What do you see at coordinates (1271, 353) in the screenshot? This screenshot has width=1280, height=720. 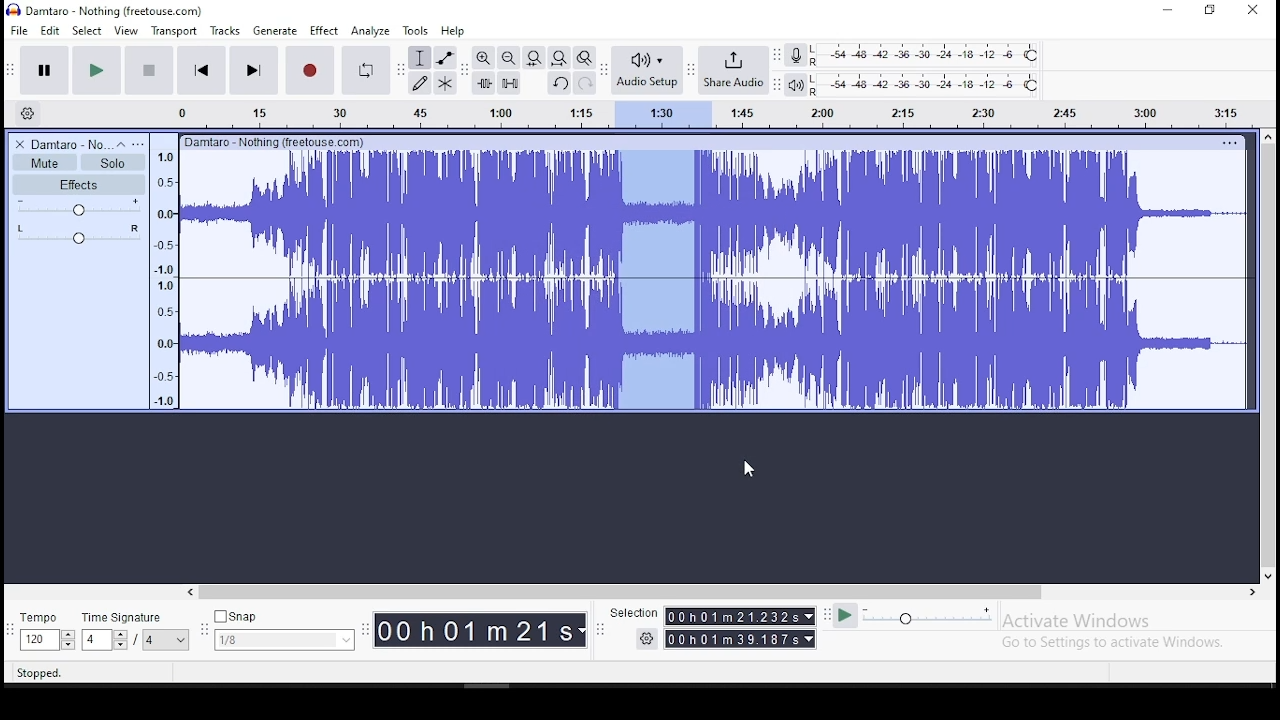 I see `vertical scroll bar` at bounding box center [1271, 353].